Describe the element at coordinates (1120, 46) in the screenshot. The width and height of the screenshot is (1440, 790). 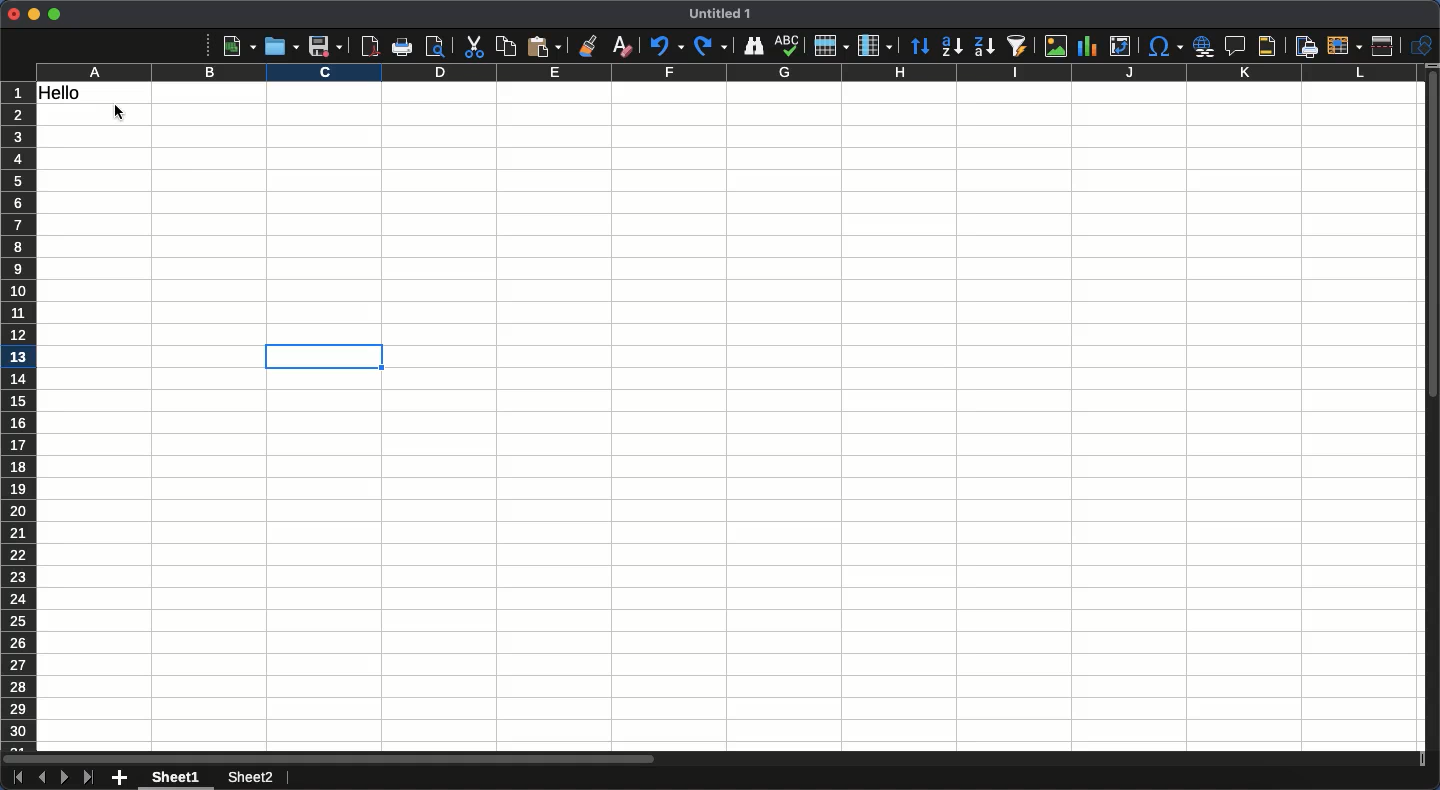
I see `Pivot table` at that location.